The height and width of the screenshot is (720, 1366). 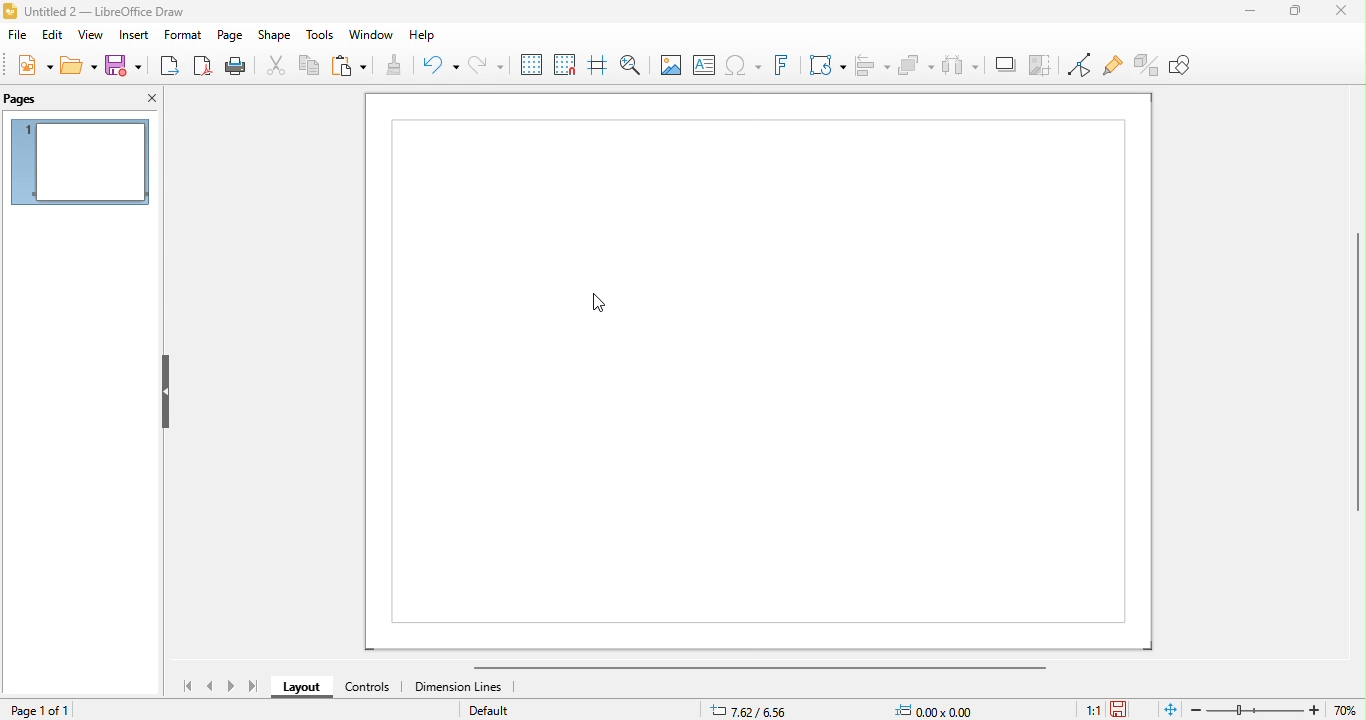 What do you see at coordinates (595, 65) in the screenshot?
I see `helplines while moving` at bounding box center [595, 65].